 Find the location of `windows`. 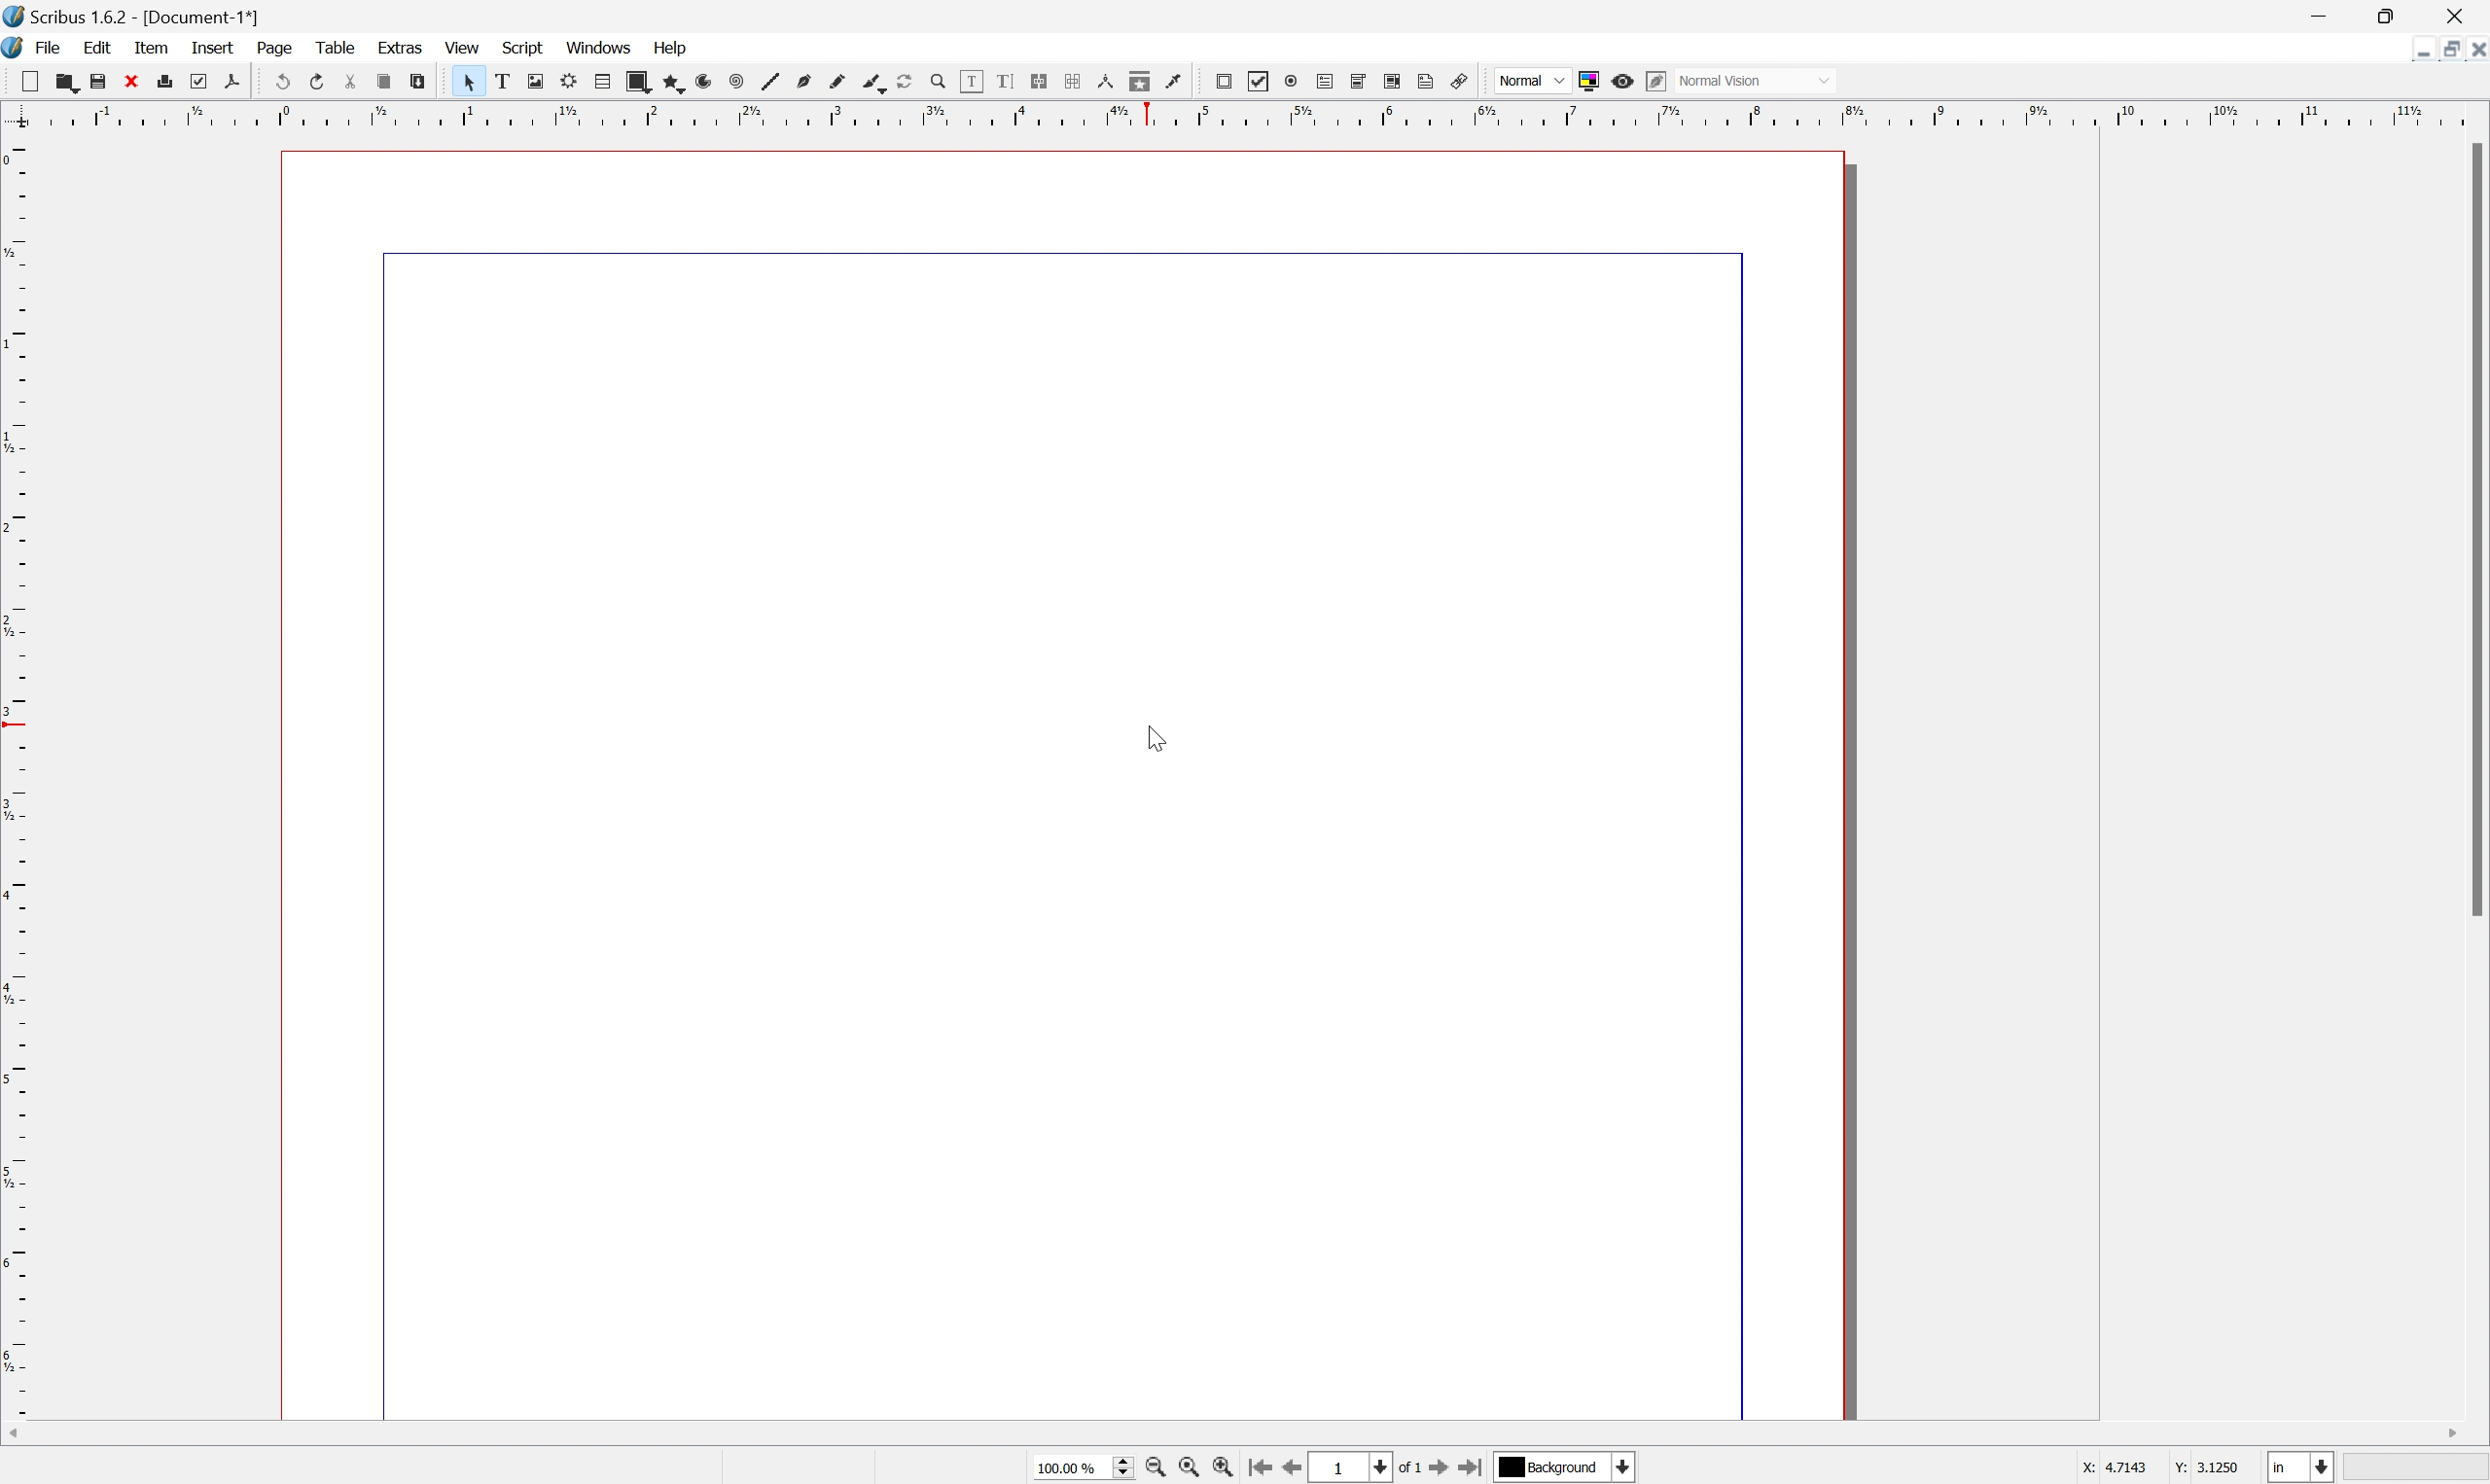

windows is located at coordinates (598, 46).